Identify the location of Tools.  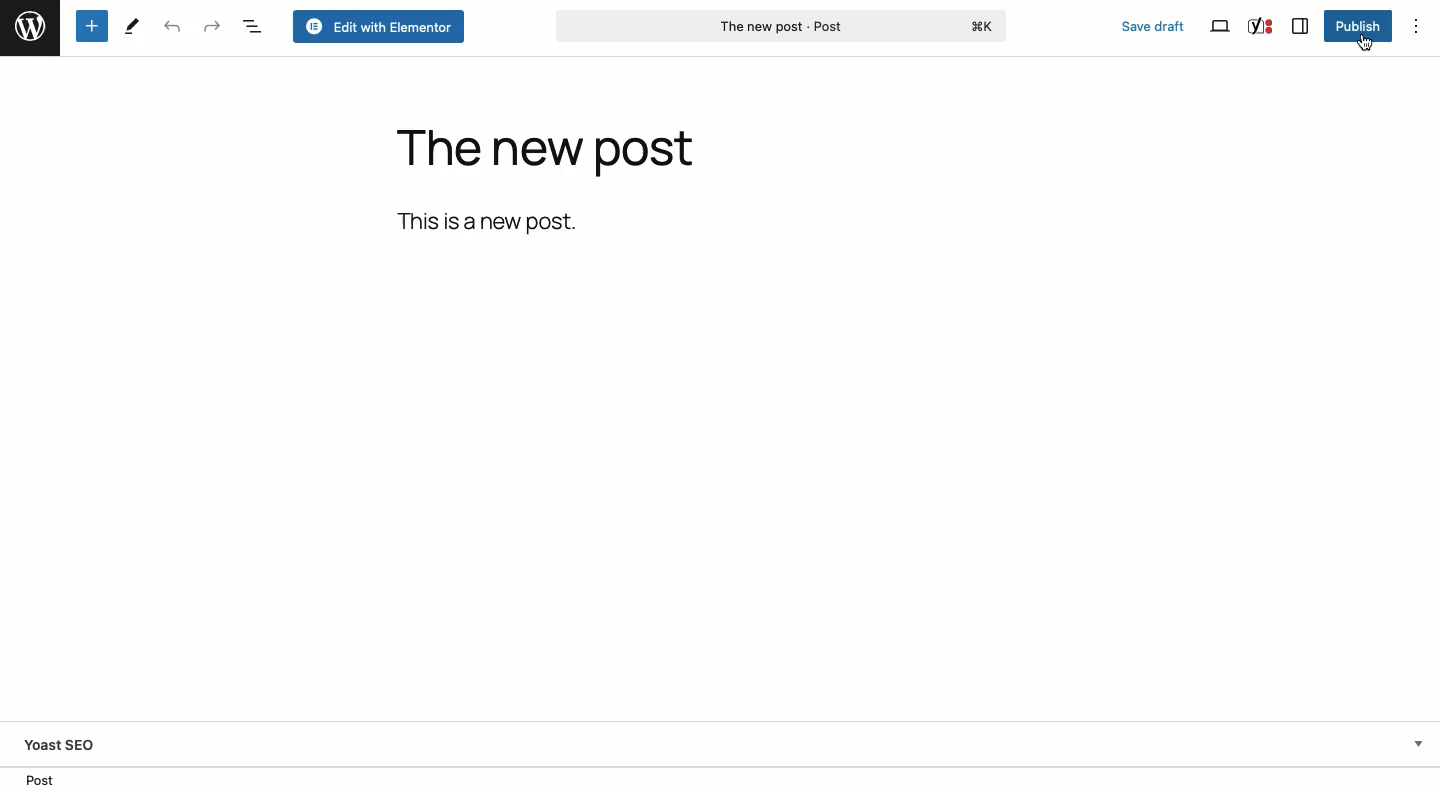
(132, 25).